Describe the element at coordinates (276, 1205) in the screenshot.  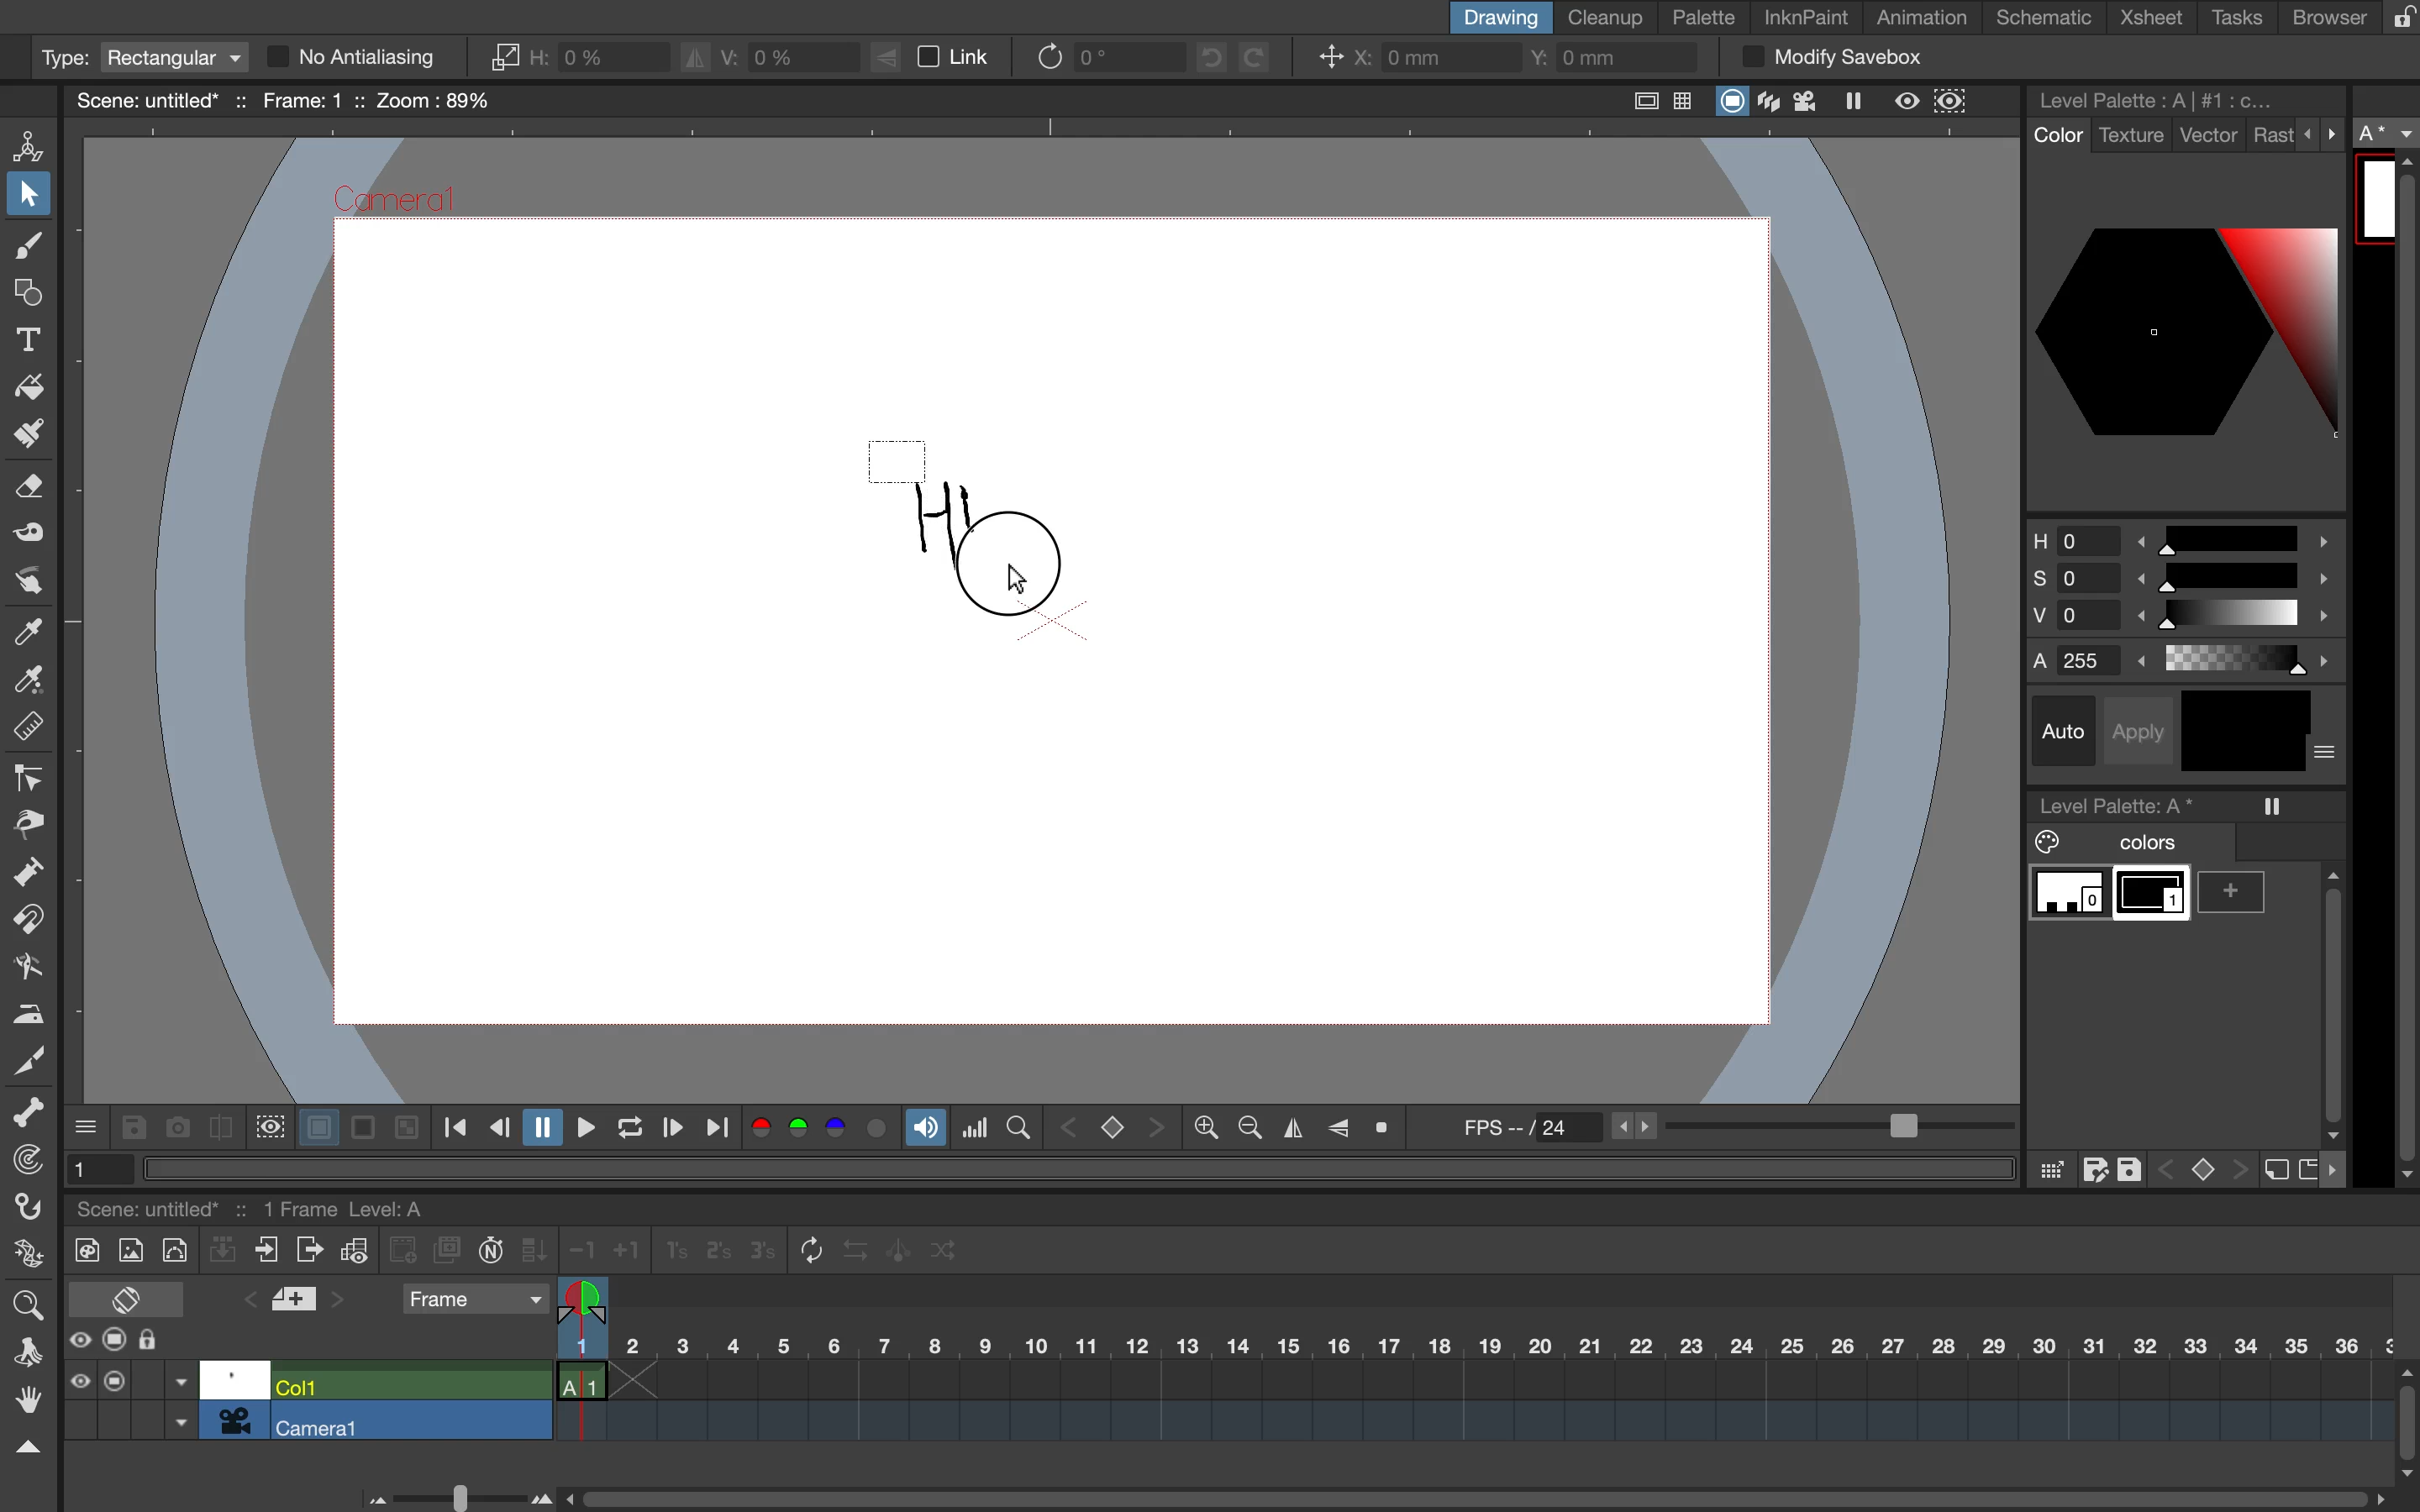
I see `scene and scene details` at that location.